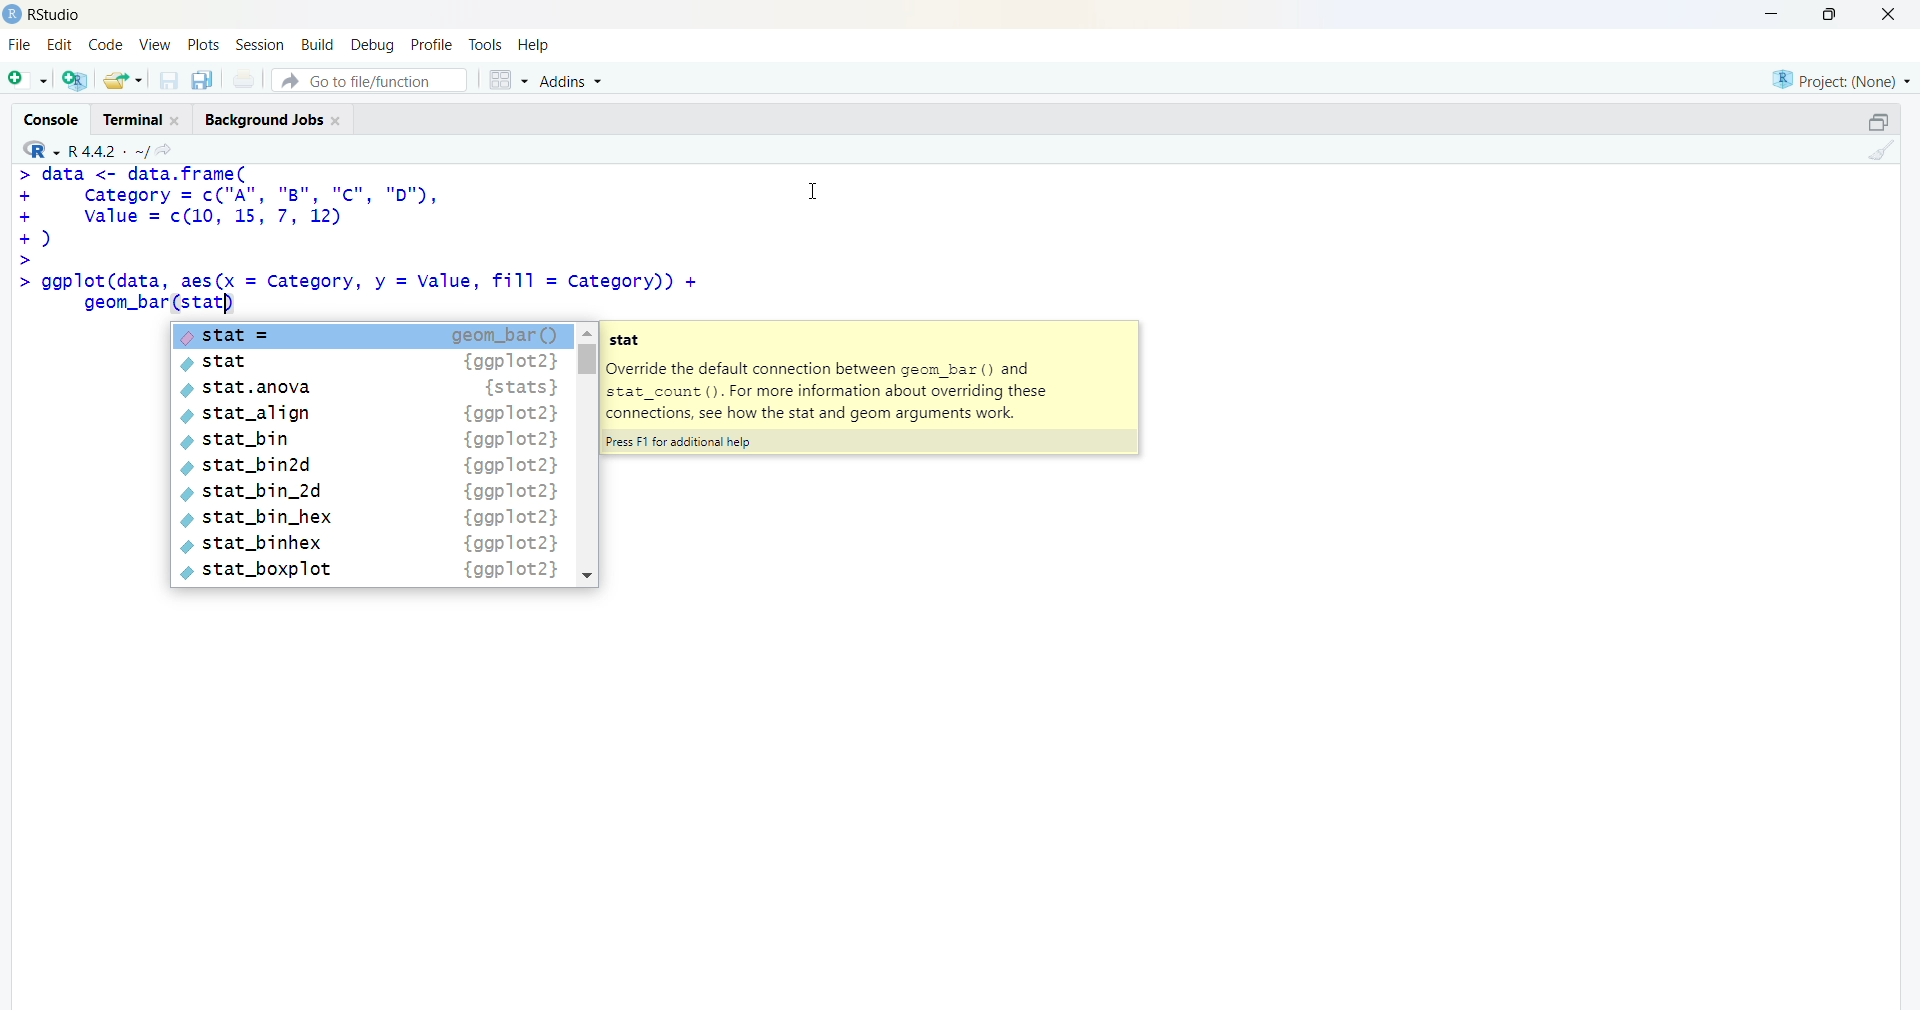 The width and height of the screenshot is (1920, 1010). I want to click on R language, so click(43, 150).